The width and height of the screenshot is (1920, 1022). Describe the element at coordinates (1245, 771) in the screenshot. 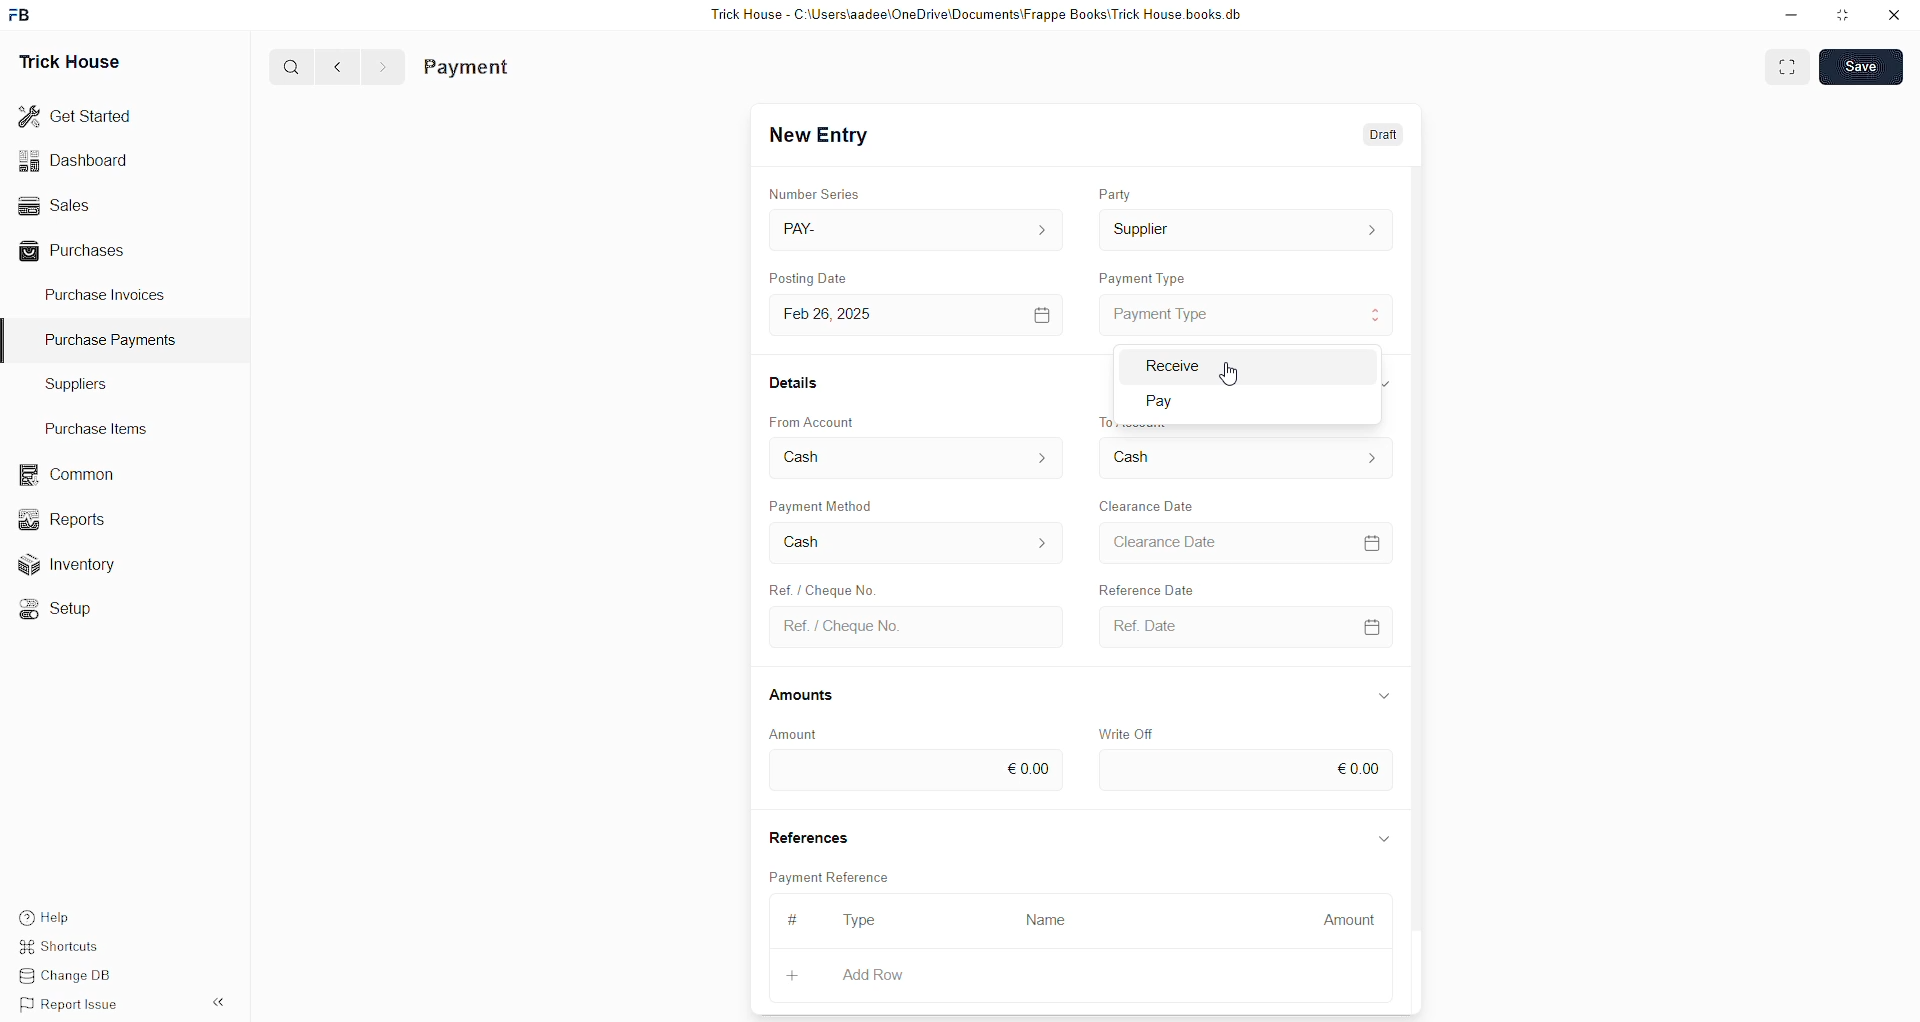

I see `€0.00` at that location.